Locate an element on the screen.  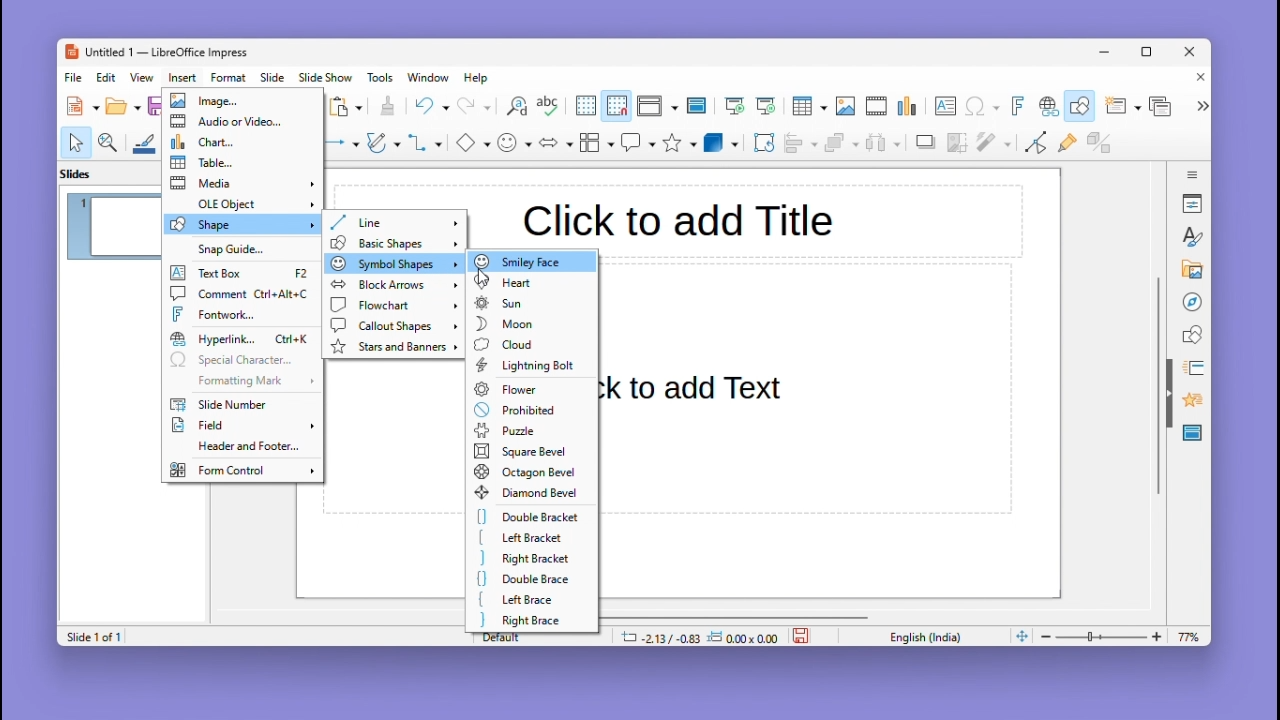
Styles is located at coordinates (1194, 236).